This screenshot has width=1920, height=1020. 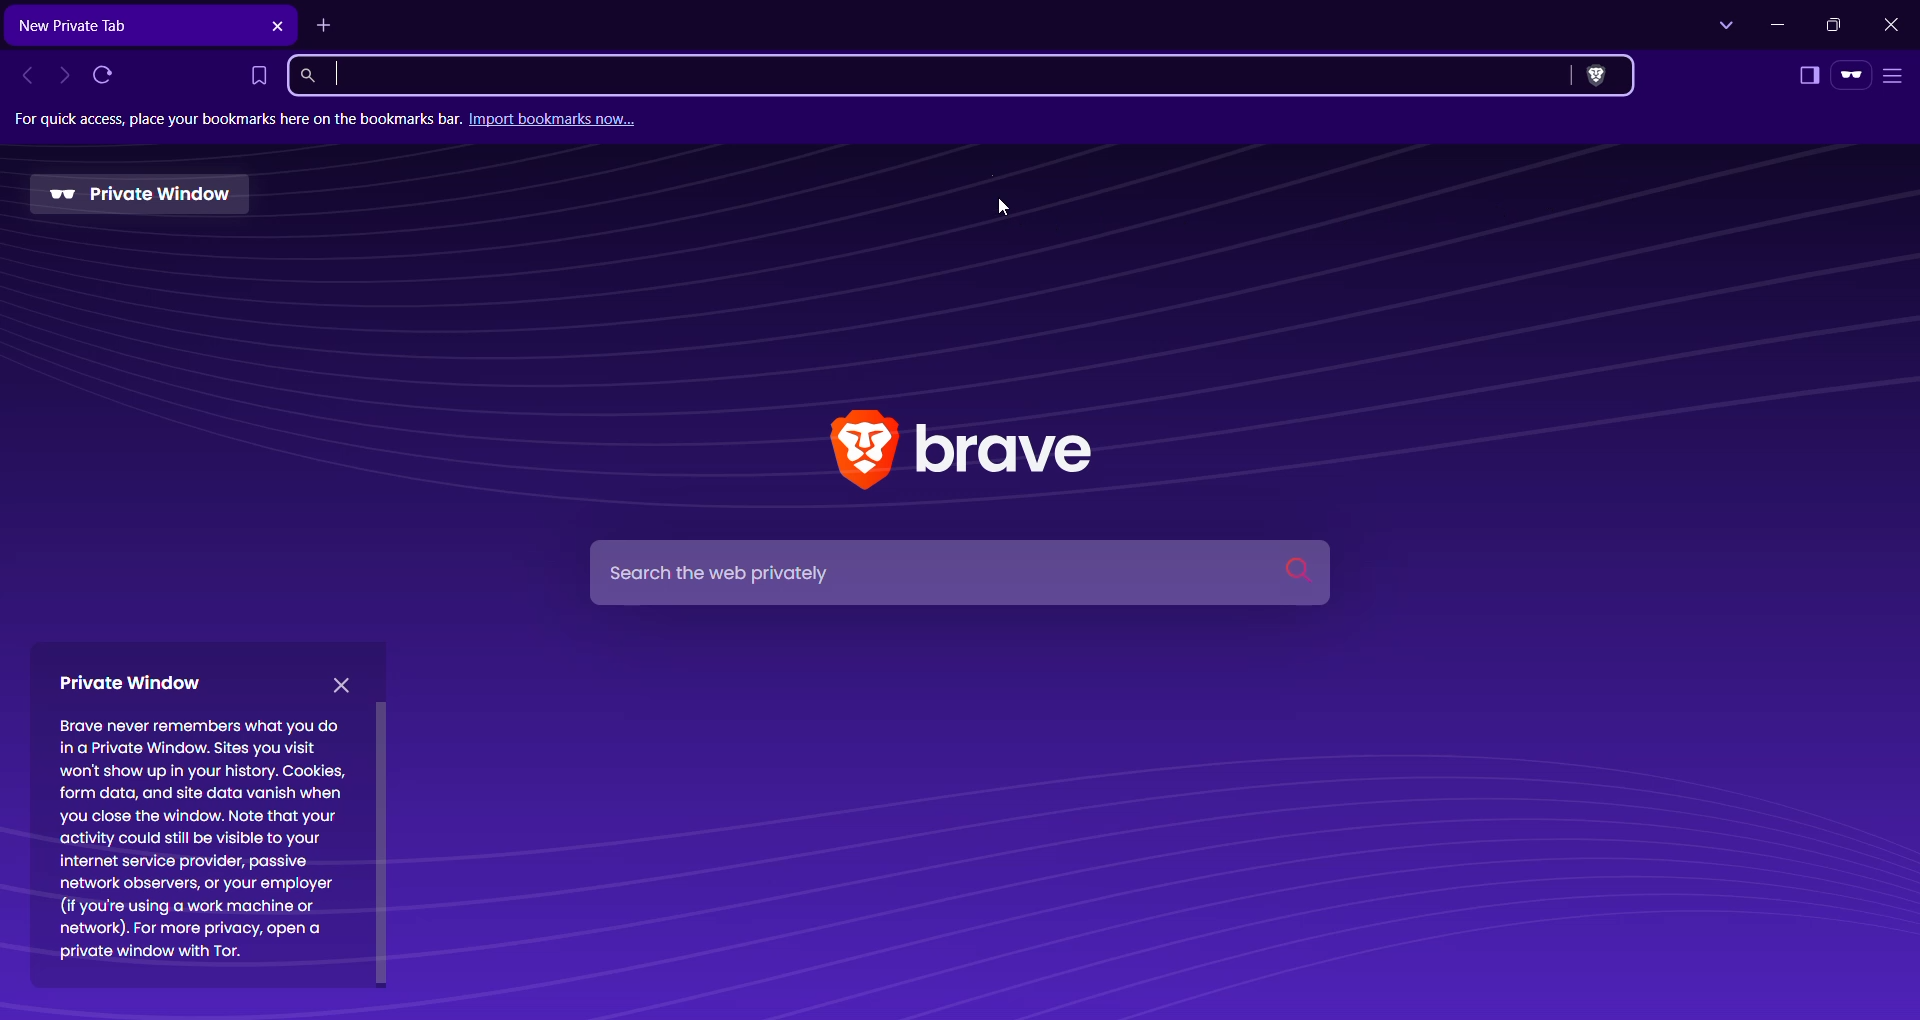 I want to click on Reload this page, so click(x=110, y=75).